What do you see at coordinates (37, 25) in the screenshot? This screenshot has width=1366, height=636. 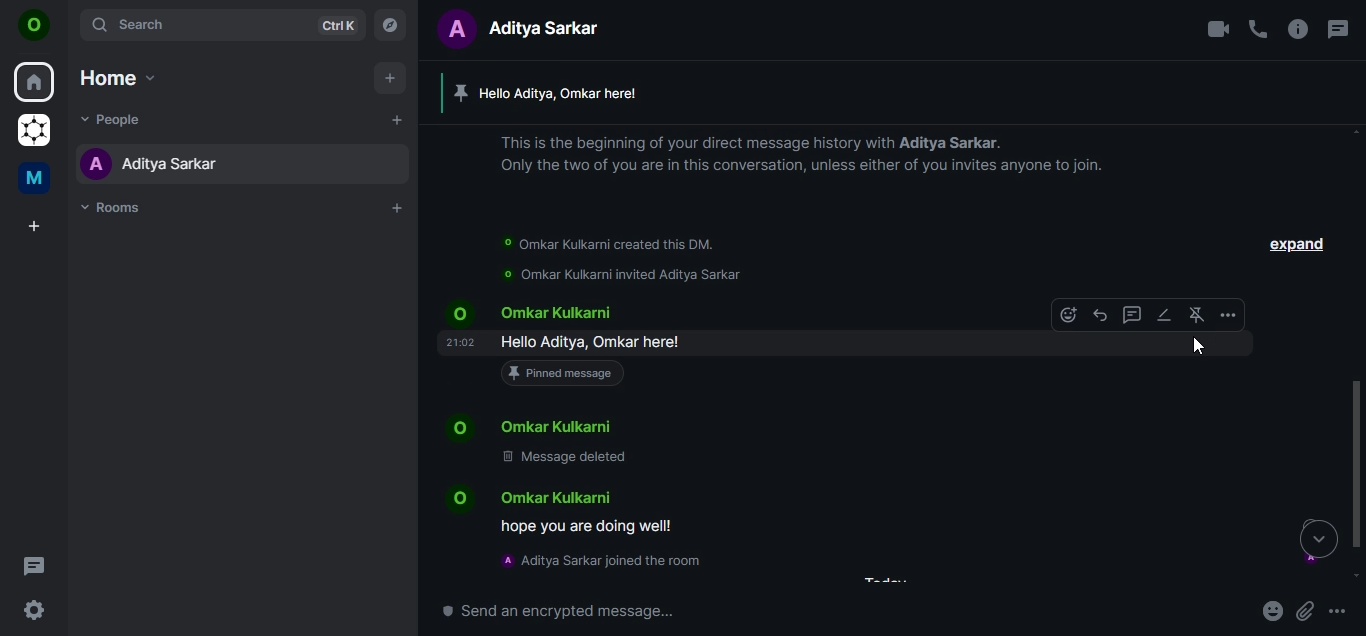 I see `O` at bounding box center [37, 25].